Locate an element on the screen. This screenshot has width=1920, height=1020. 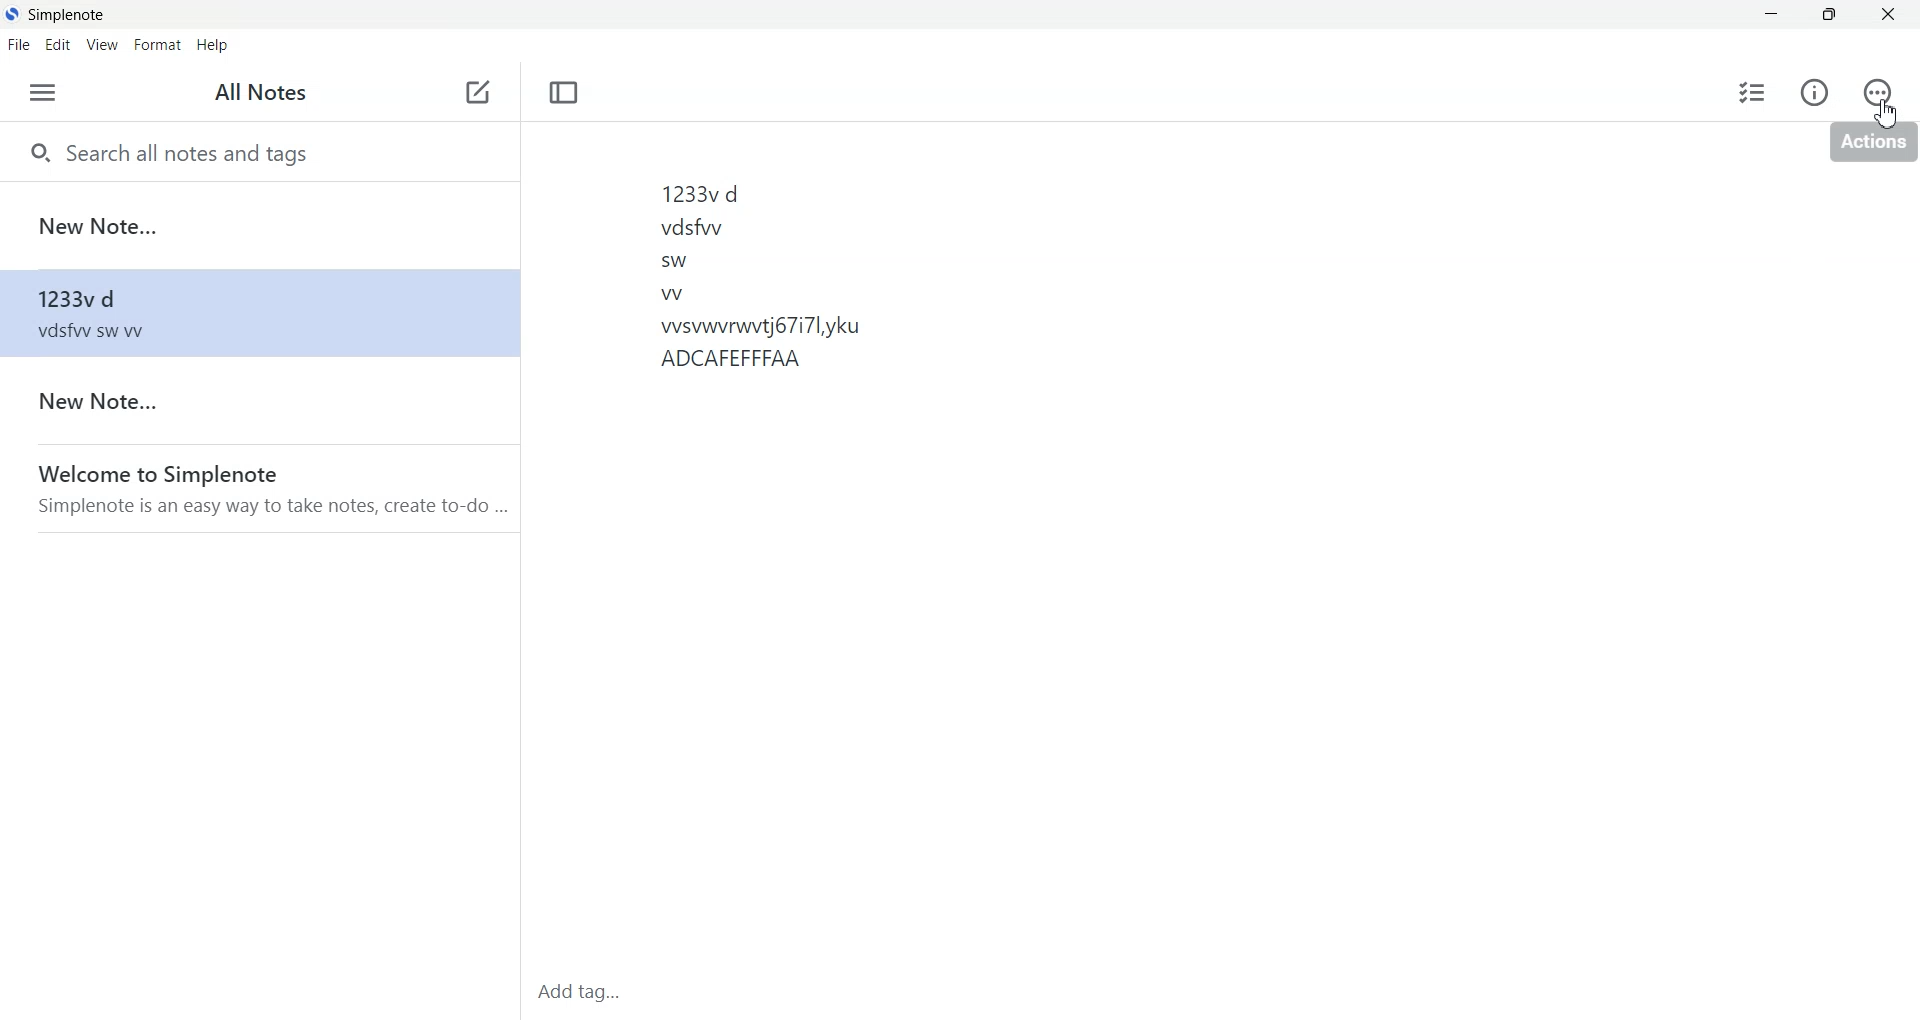
1233vd is located at coordinates (258, 313).